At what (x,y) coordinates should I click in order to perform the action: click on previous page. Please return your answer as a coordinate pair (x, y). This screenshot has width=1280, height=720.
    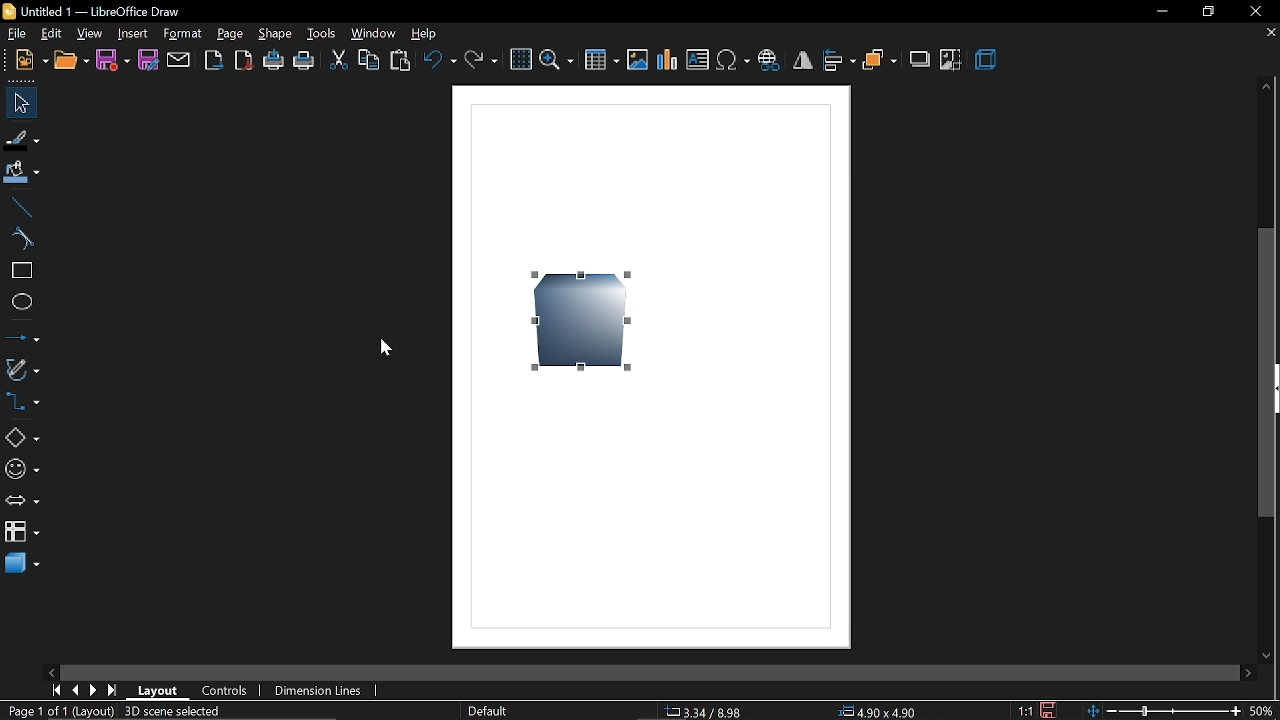
    Looking at the image, I should click on (72, 691).